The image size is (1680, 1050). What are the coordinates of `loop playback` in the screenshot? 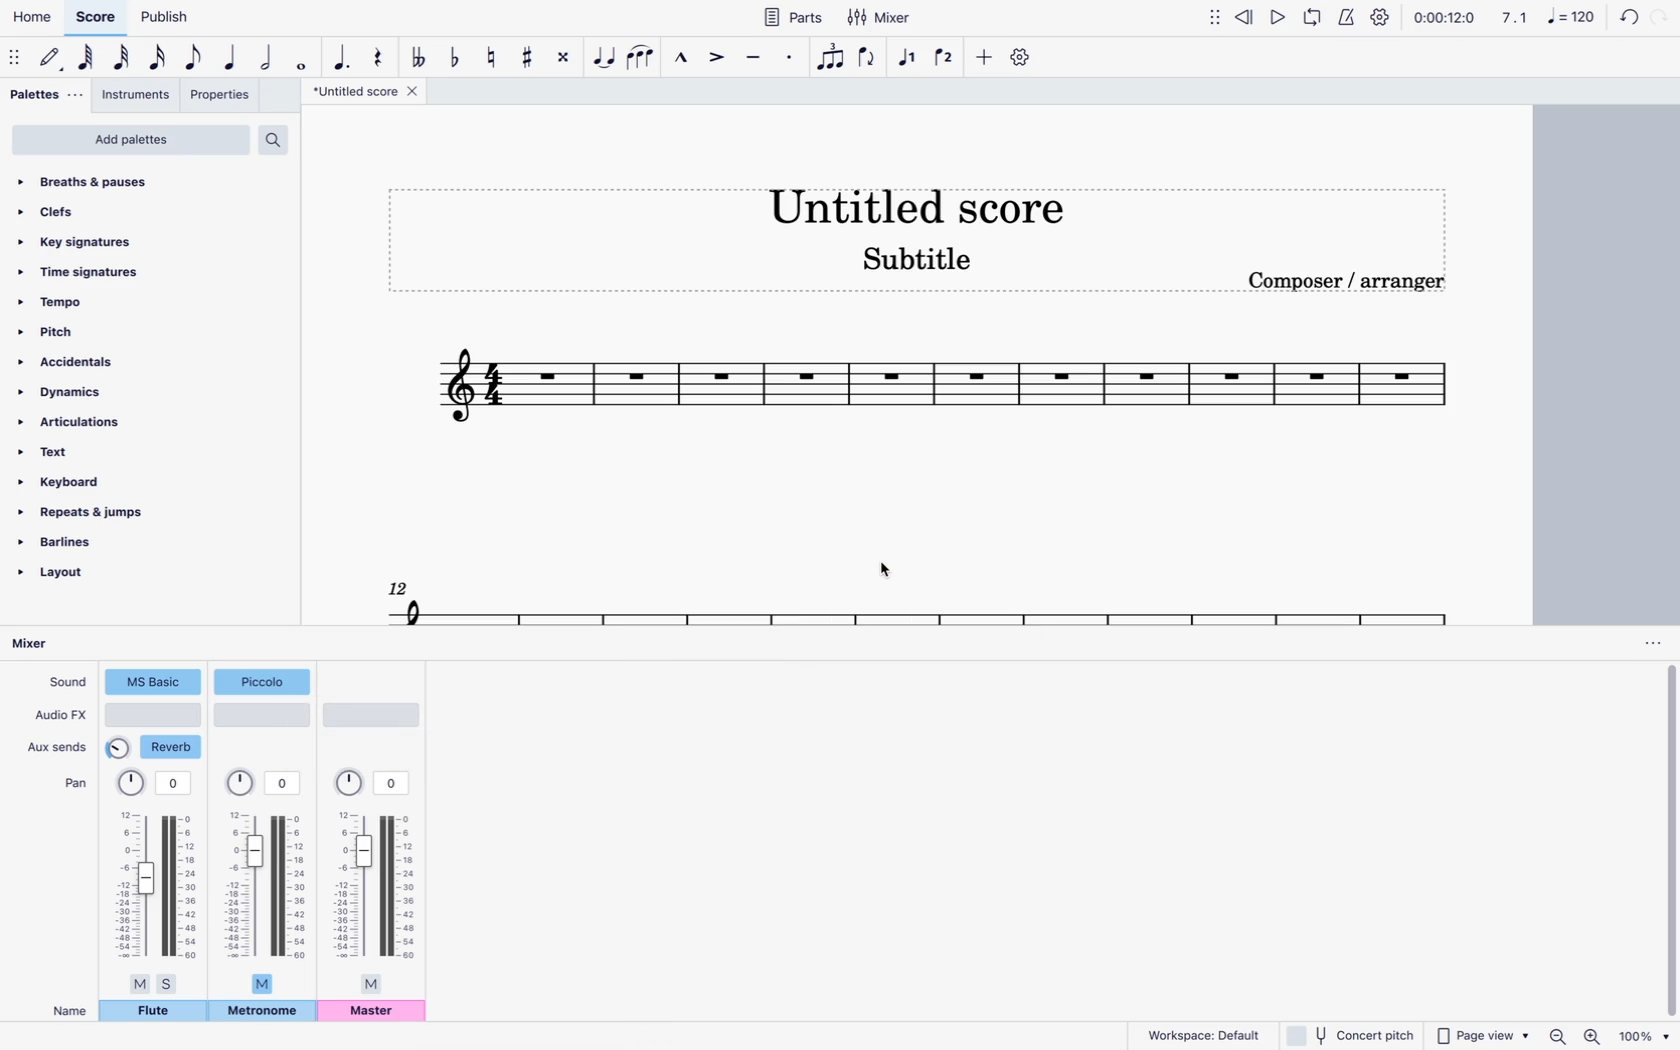 It's located at (1314, 20).